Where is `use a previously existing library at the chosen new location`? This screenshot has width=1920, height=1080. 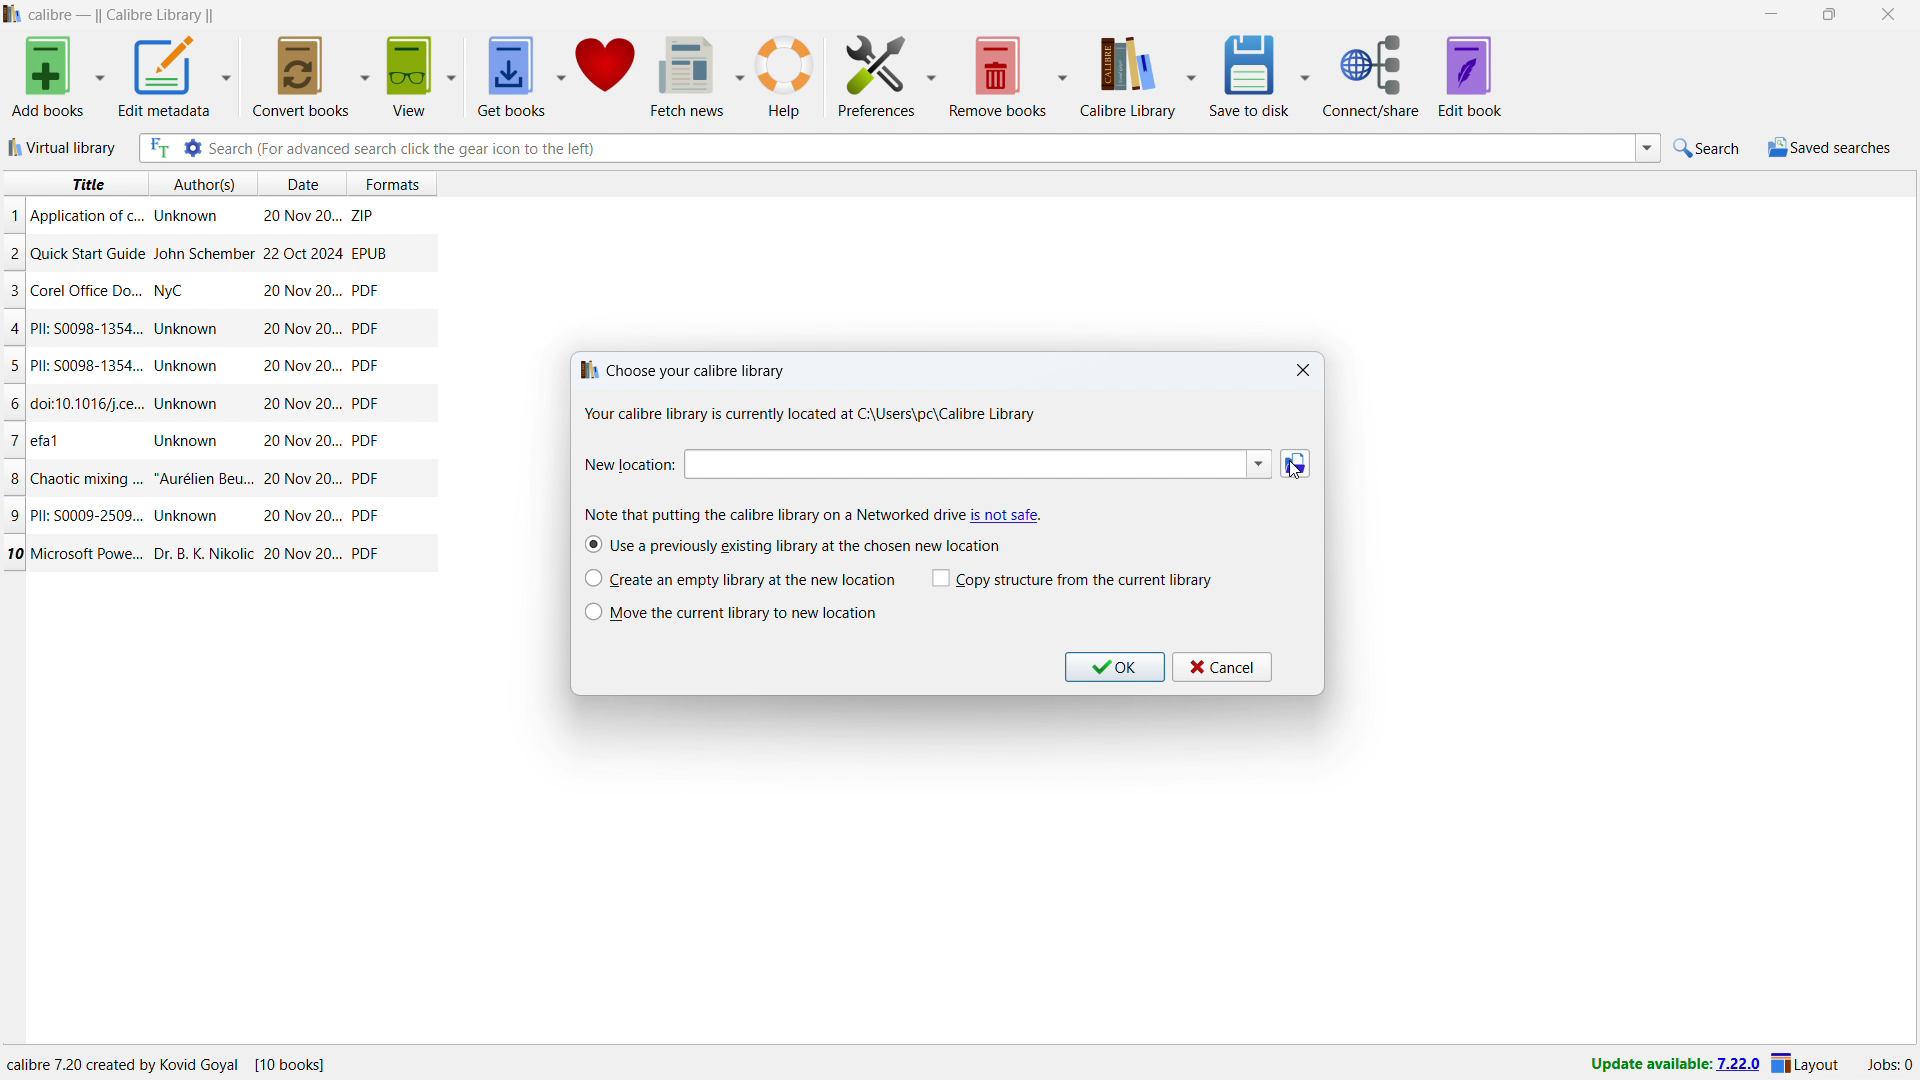 use a previously existing library at the chosen new location is located at coordinates (792, 544).